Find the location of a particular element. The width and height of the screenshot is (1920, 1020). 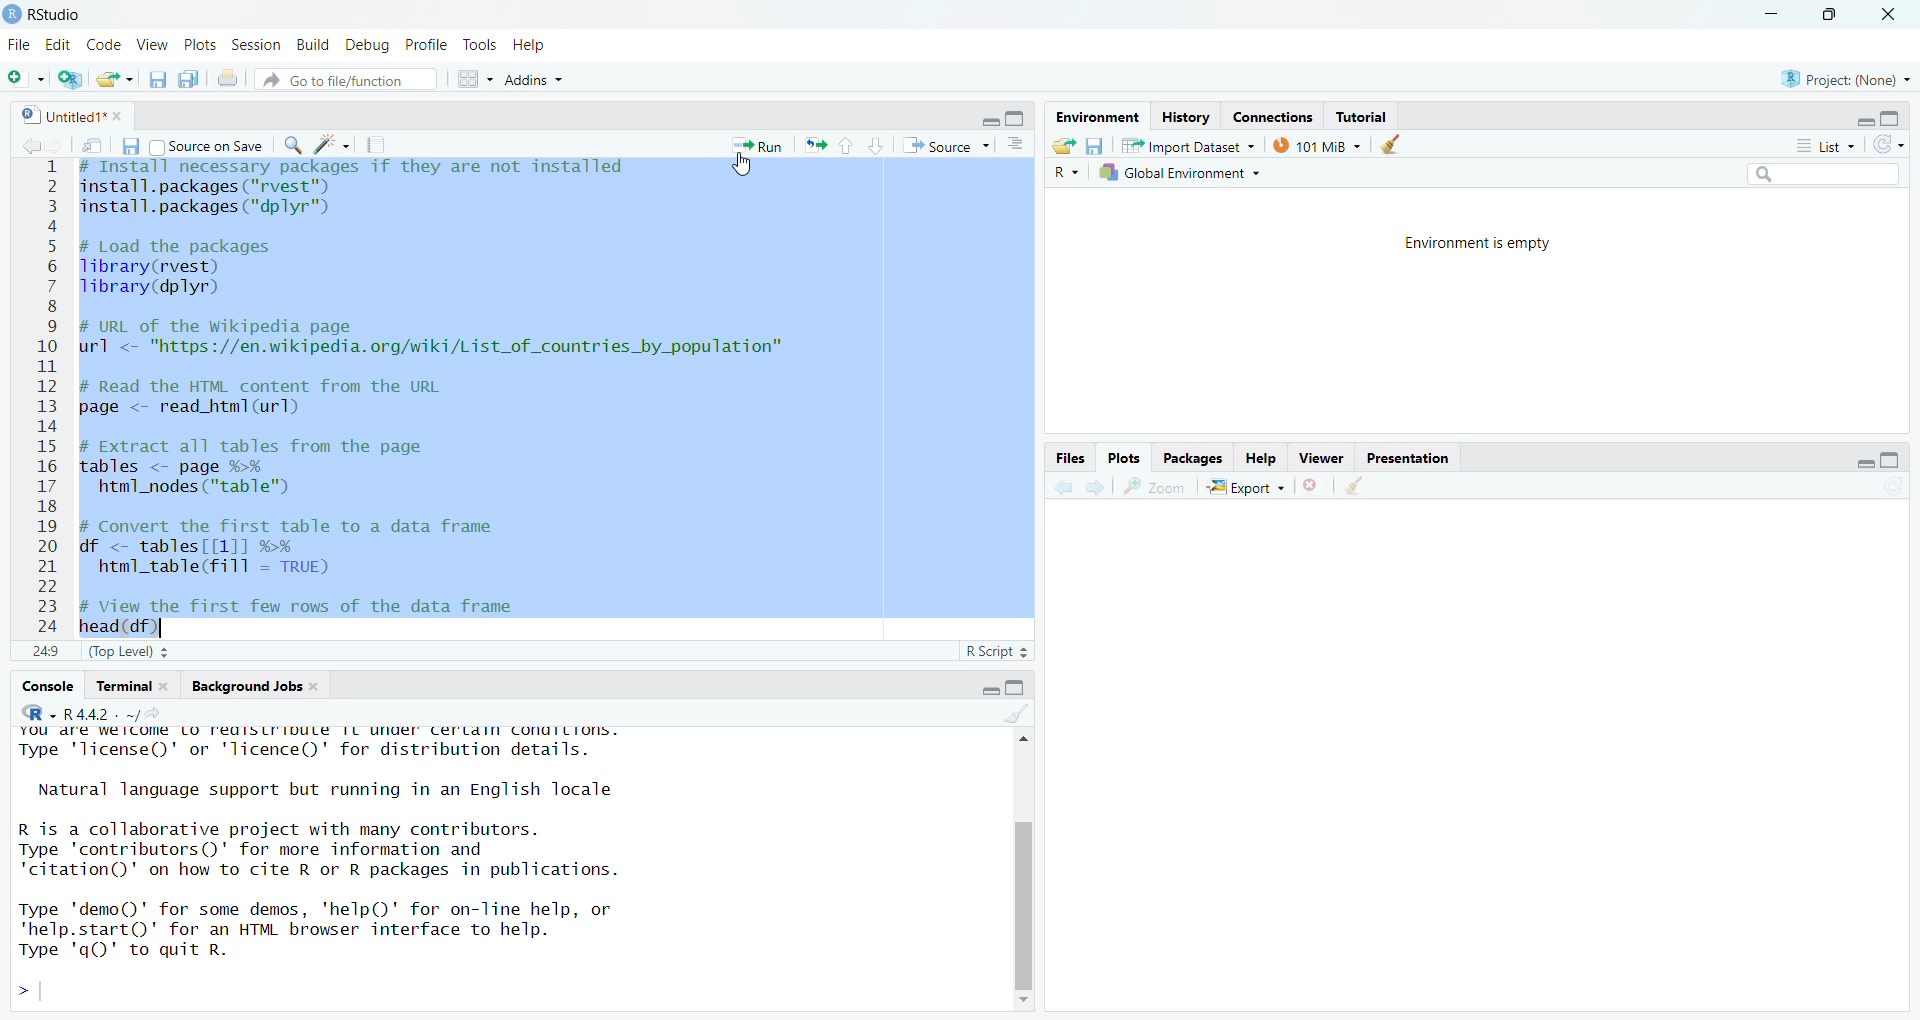

Project(None) is located at coordinates (1847, 80).